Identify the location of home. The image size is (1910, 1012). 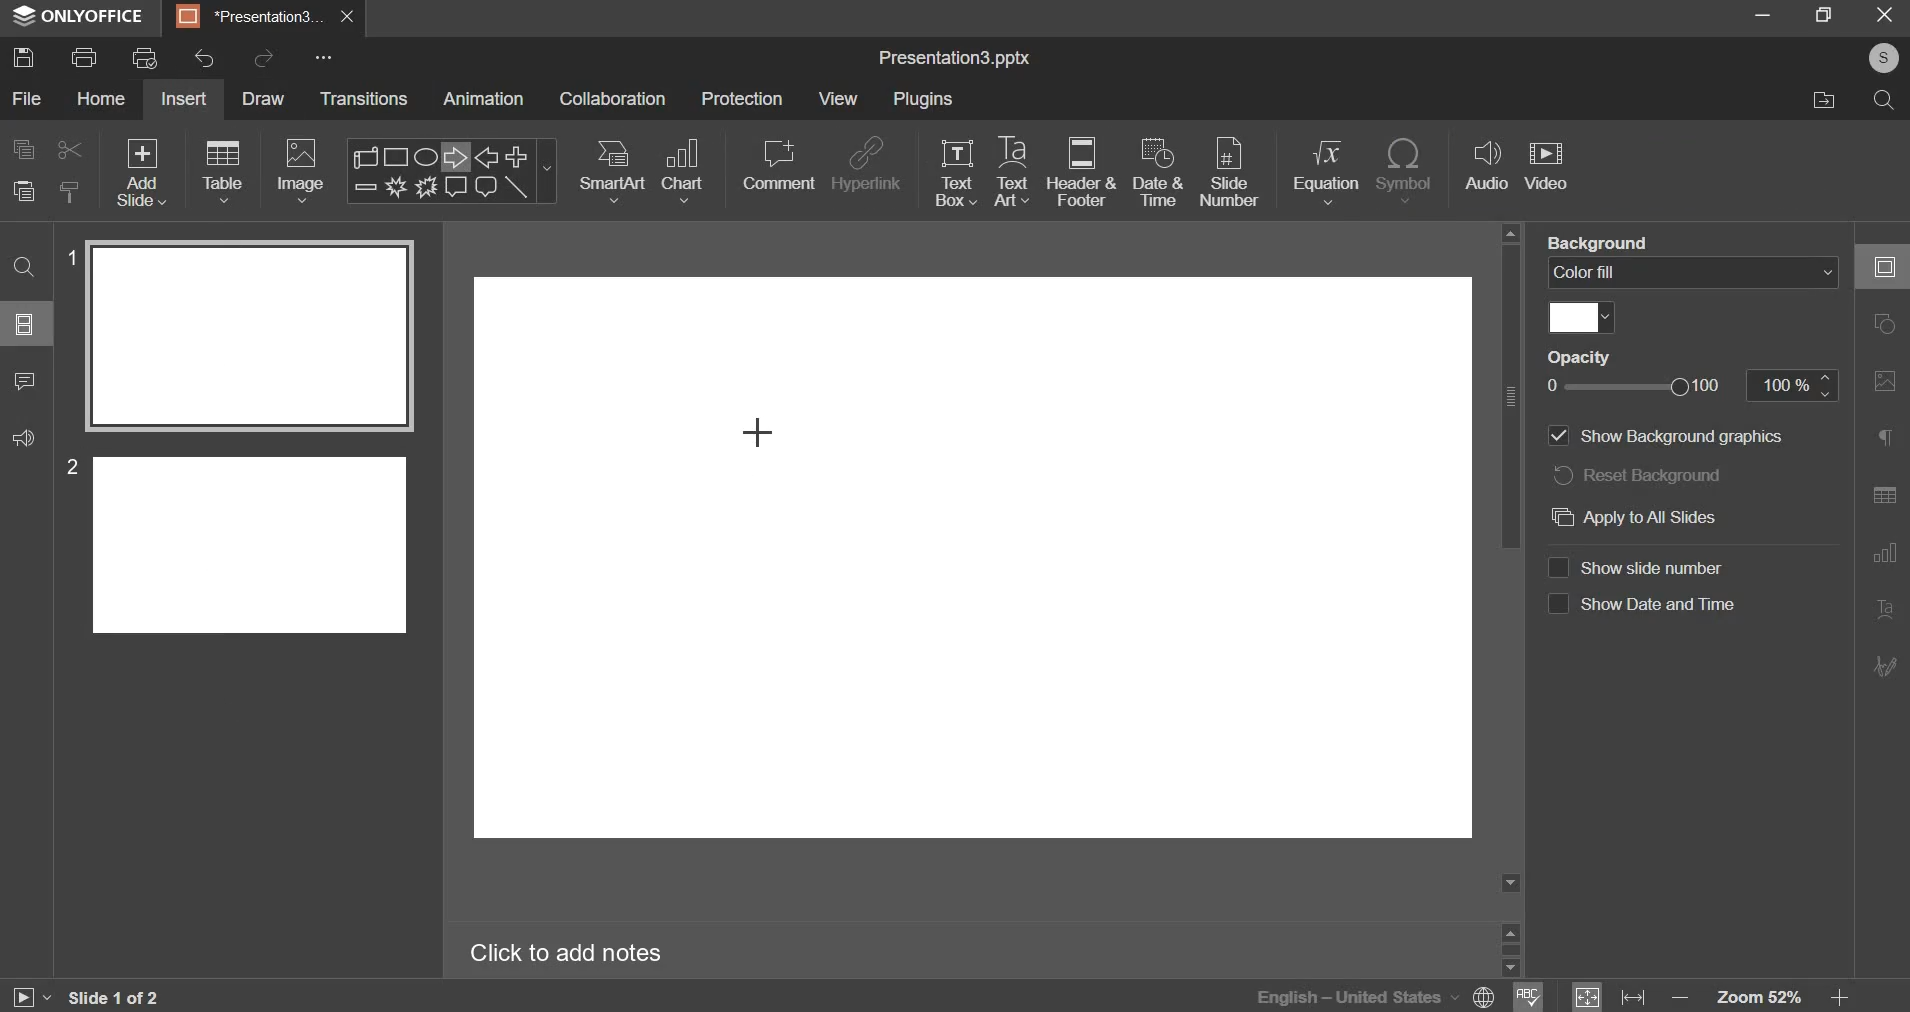
(102, 98).